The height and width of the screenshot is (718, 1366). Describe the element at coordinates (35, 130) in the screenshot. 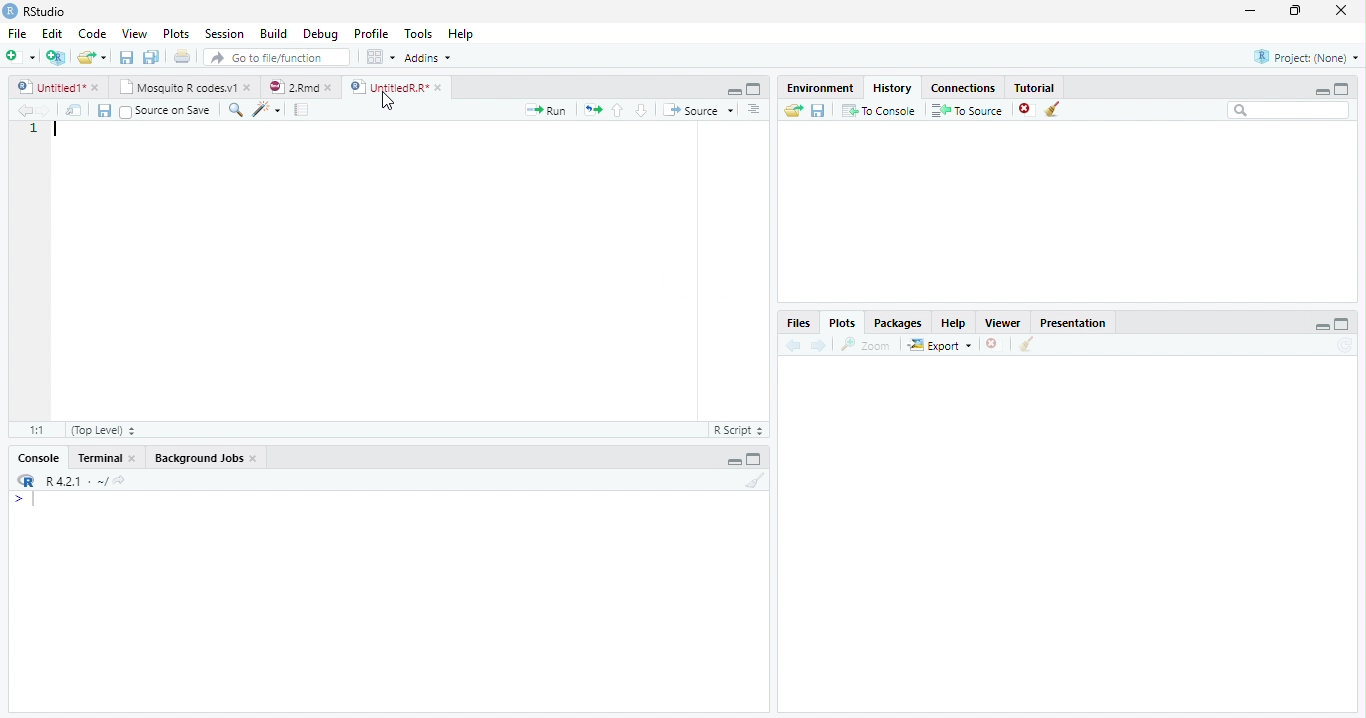

I see `Line number` at that location.